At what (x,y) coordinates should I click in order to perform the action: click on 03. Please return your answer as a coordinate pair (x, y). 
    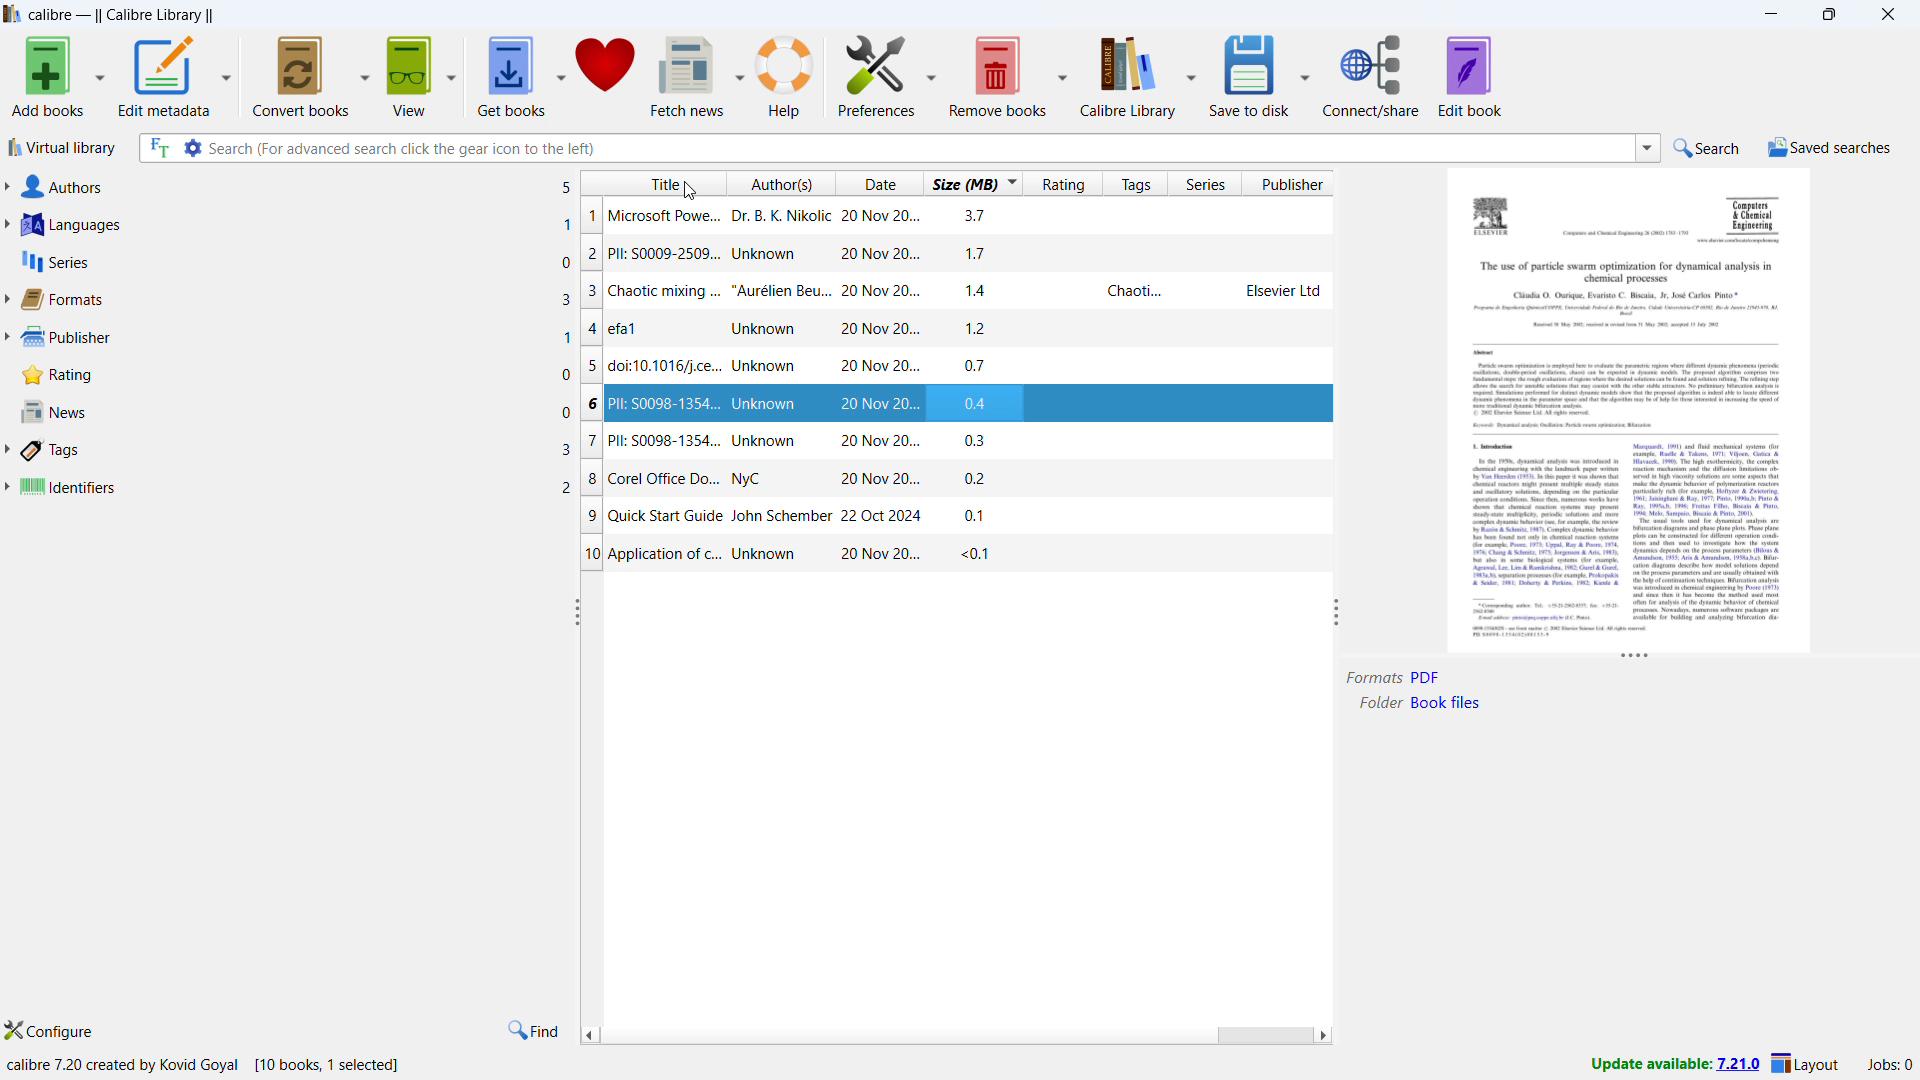
    Looking at the image, I should click on (978, 439).